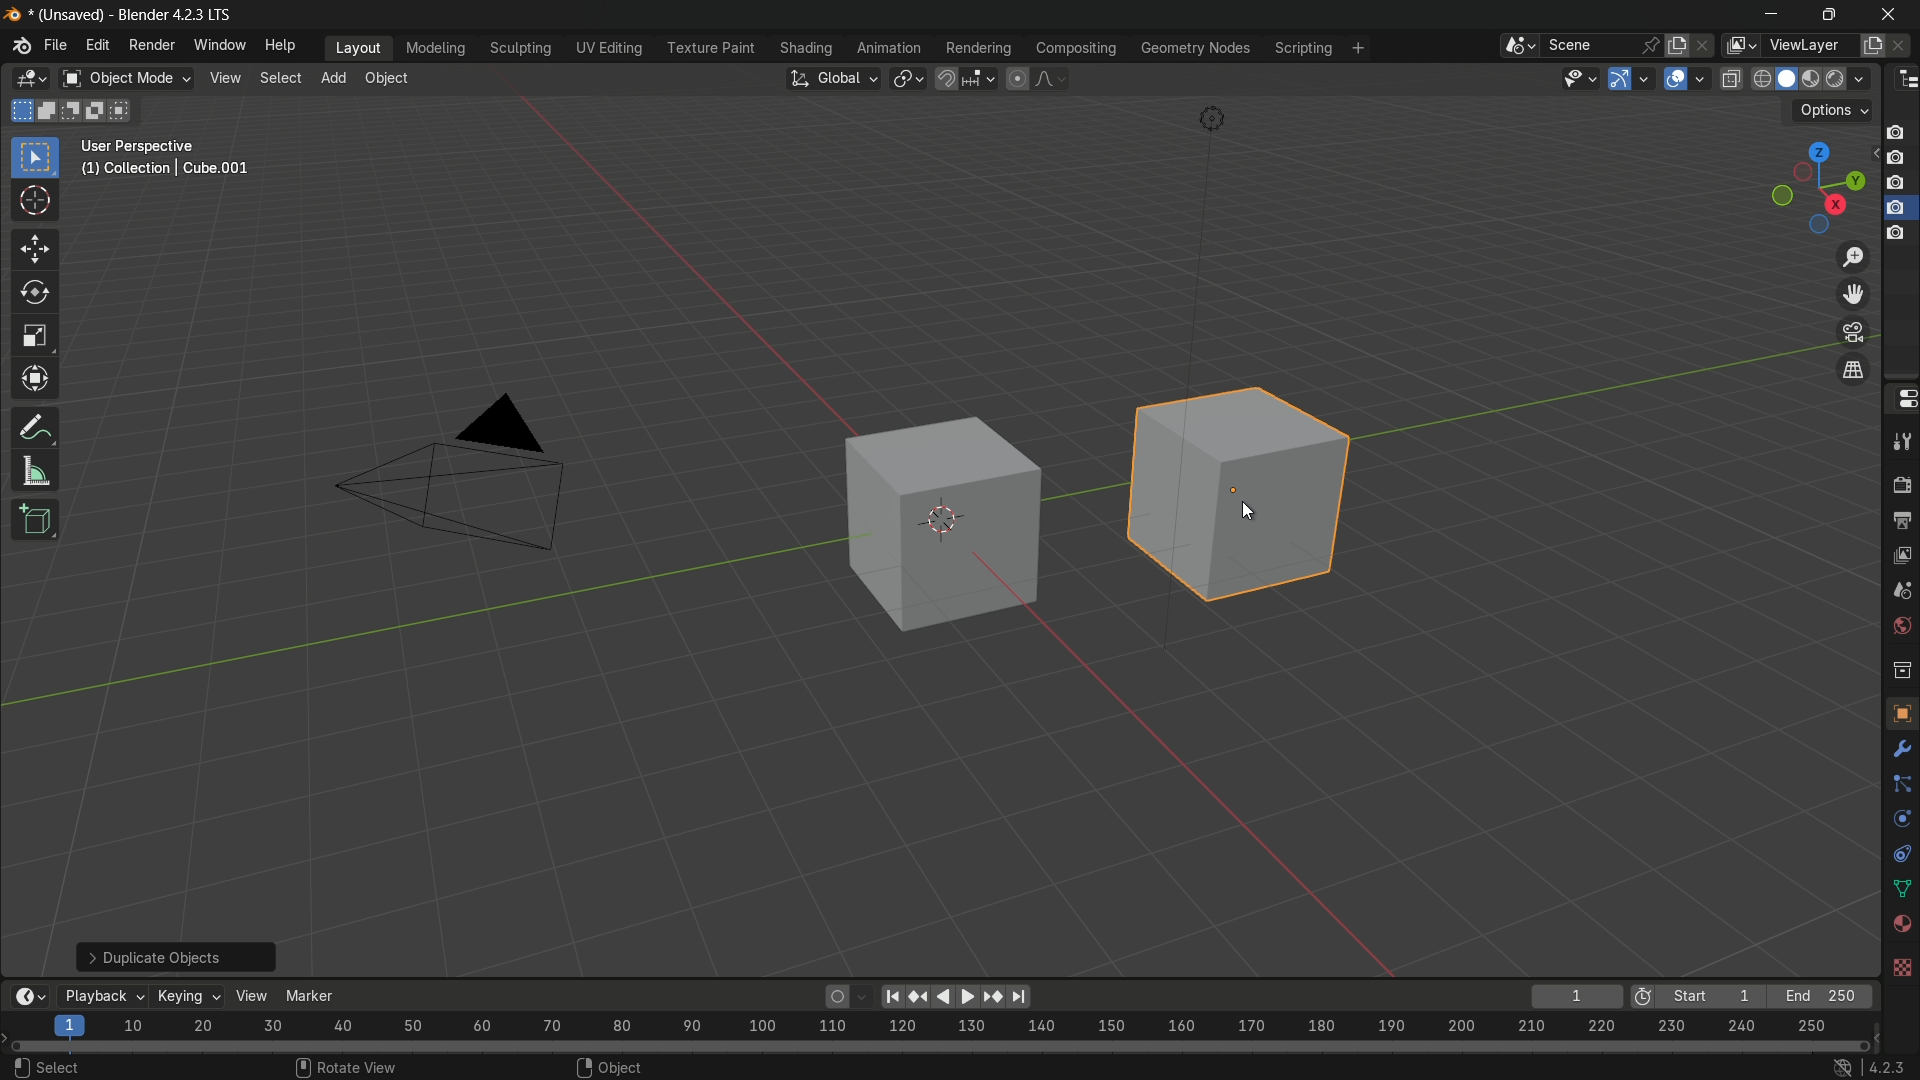 This screenshot has height=1080, width=1920. I want to click on selectability and visibility, so click(1580, 79).